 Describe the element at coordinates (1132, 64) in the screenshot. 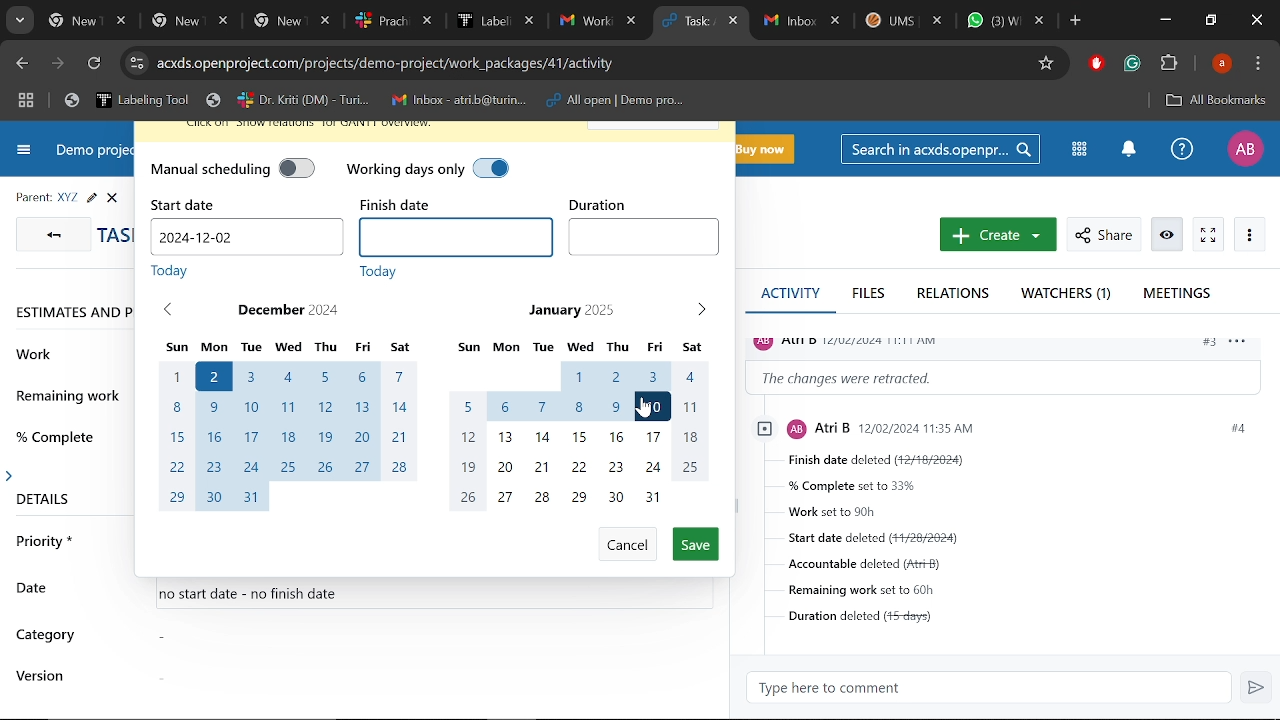

I see `Grammerly` at that location.